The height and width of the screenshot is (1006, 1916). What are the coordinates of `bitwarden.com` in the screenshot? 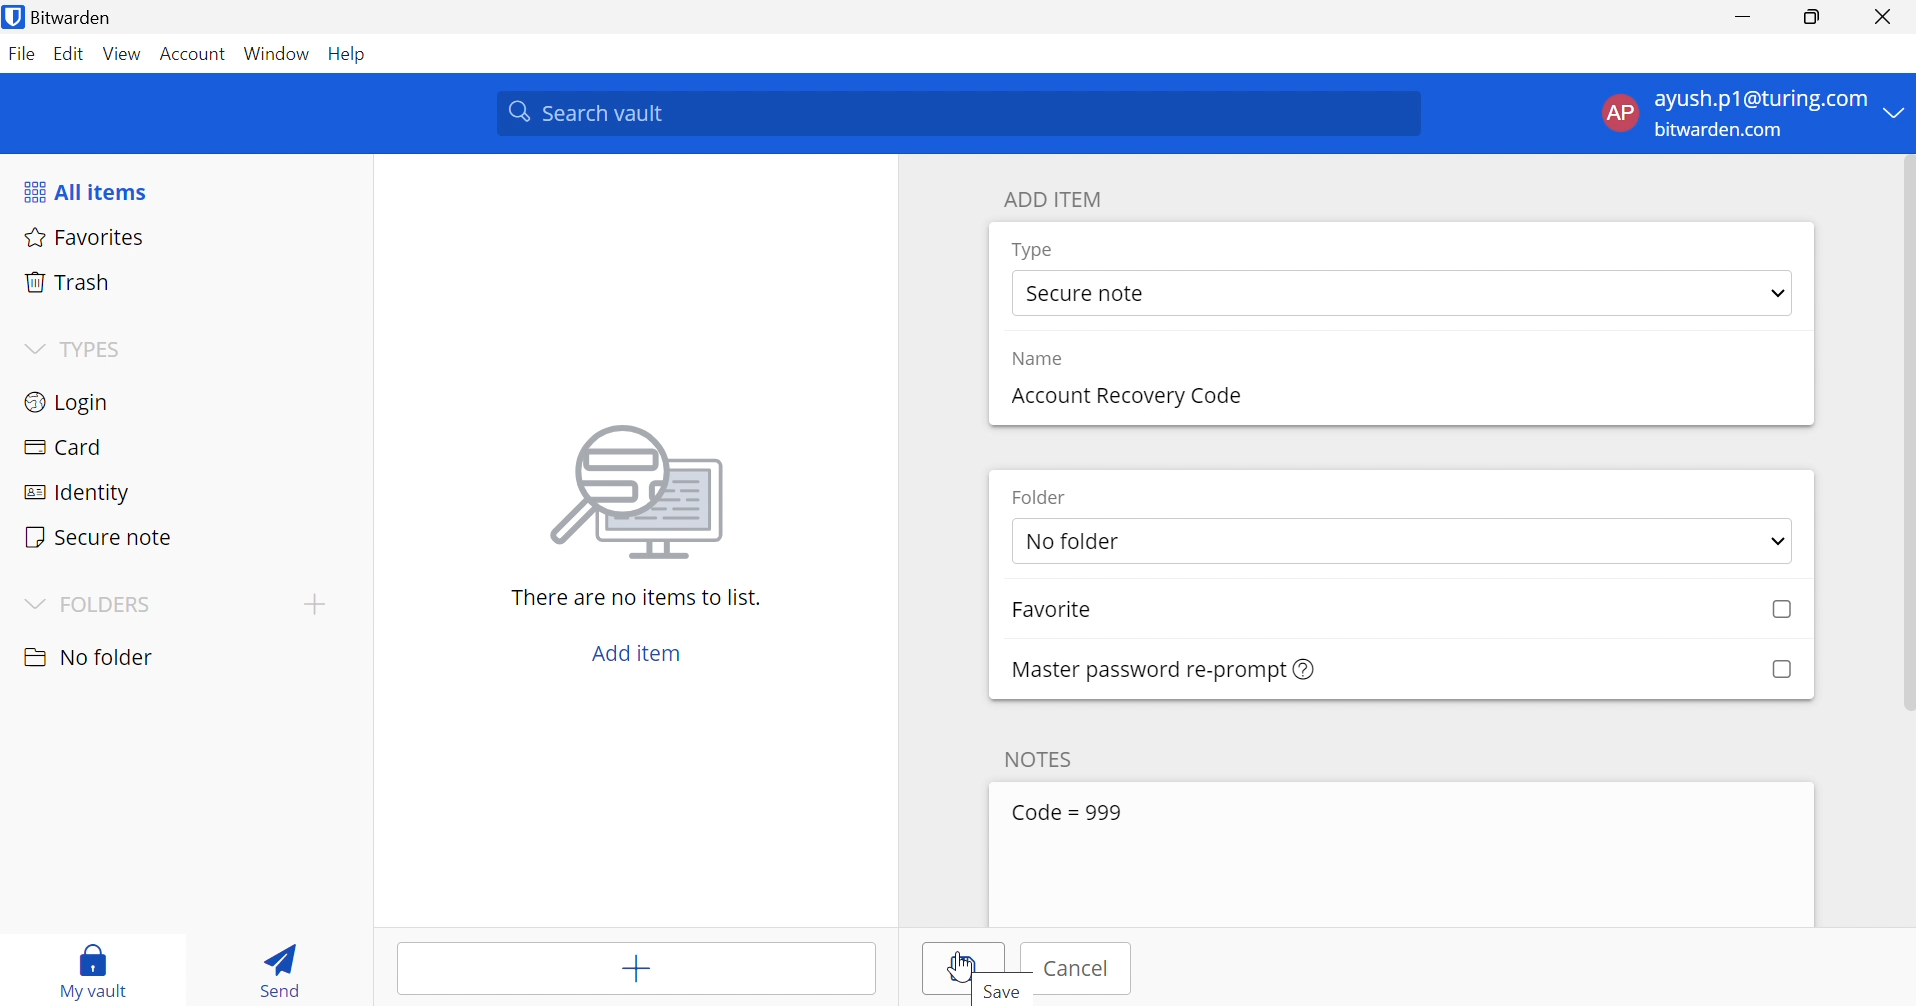 It's located at (1718, 131).